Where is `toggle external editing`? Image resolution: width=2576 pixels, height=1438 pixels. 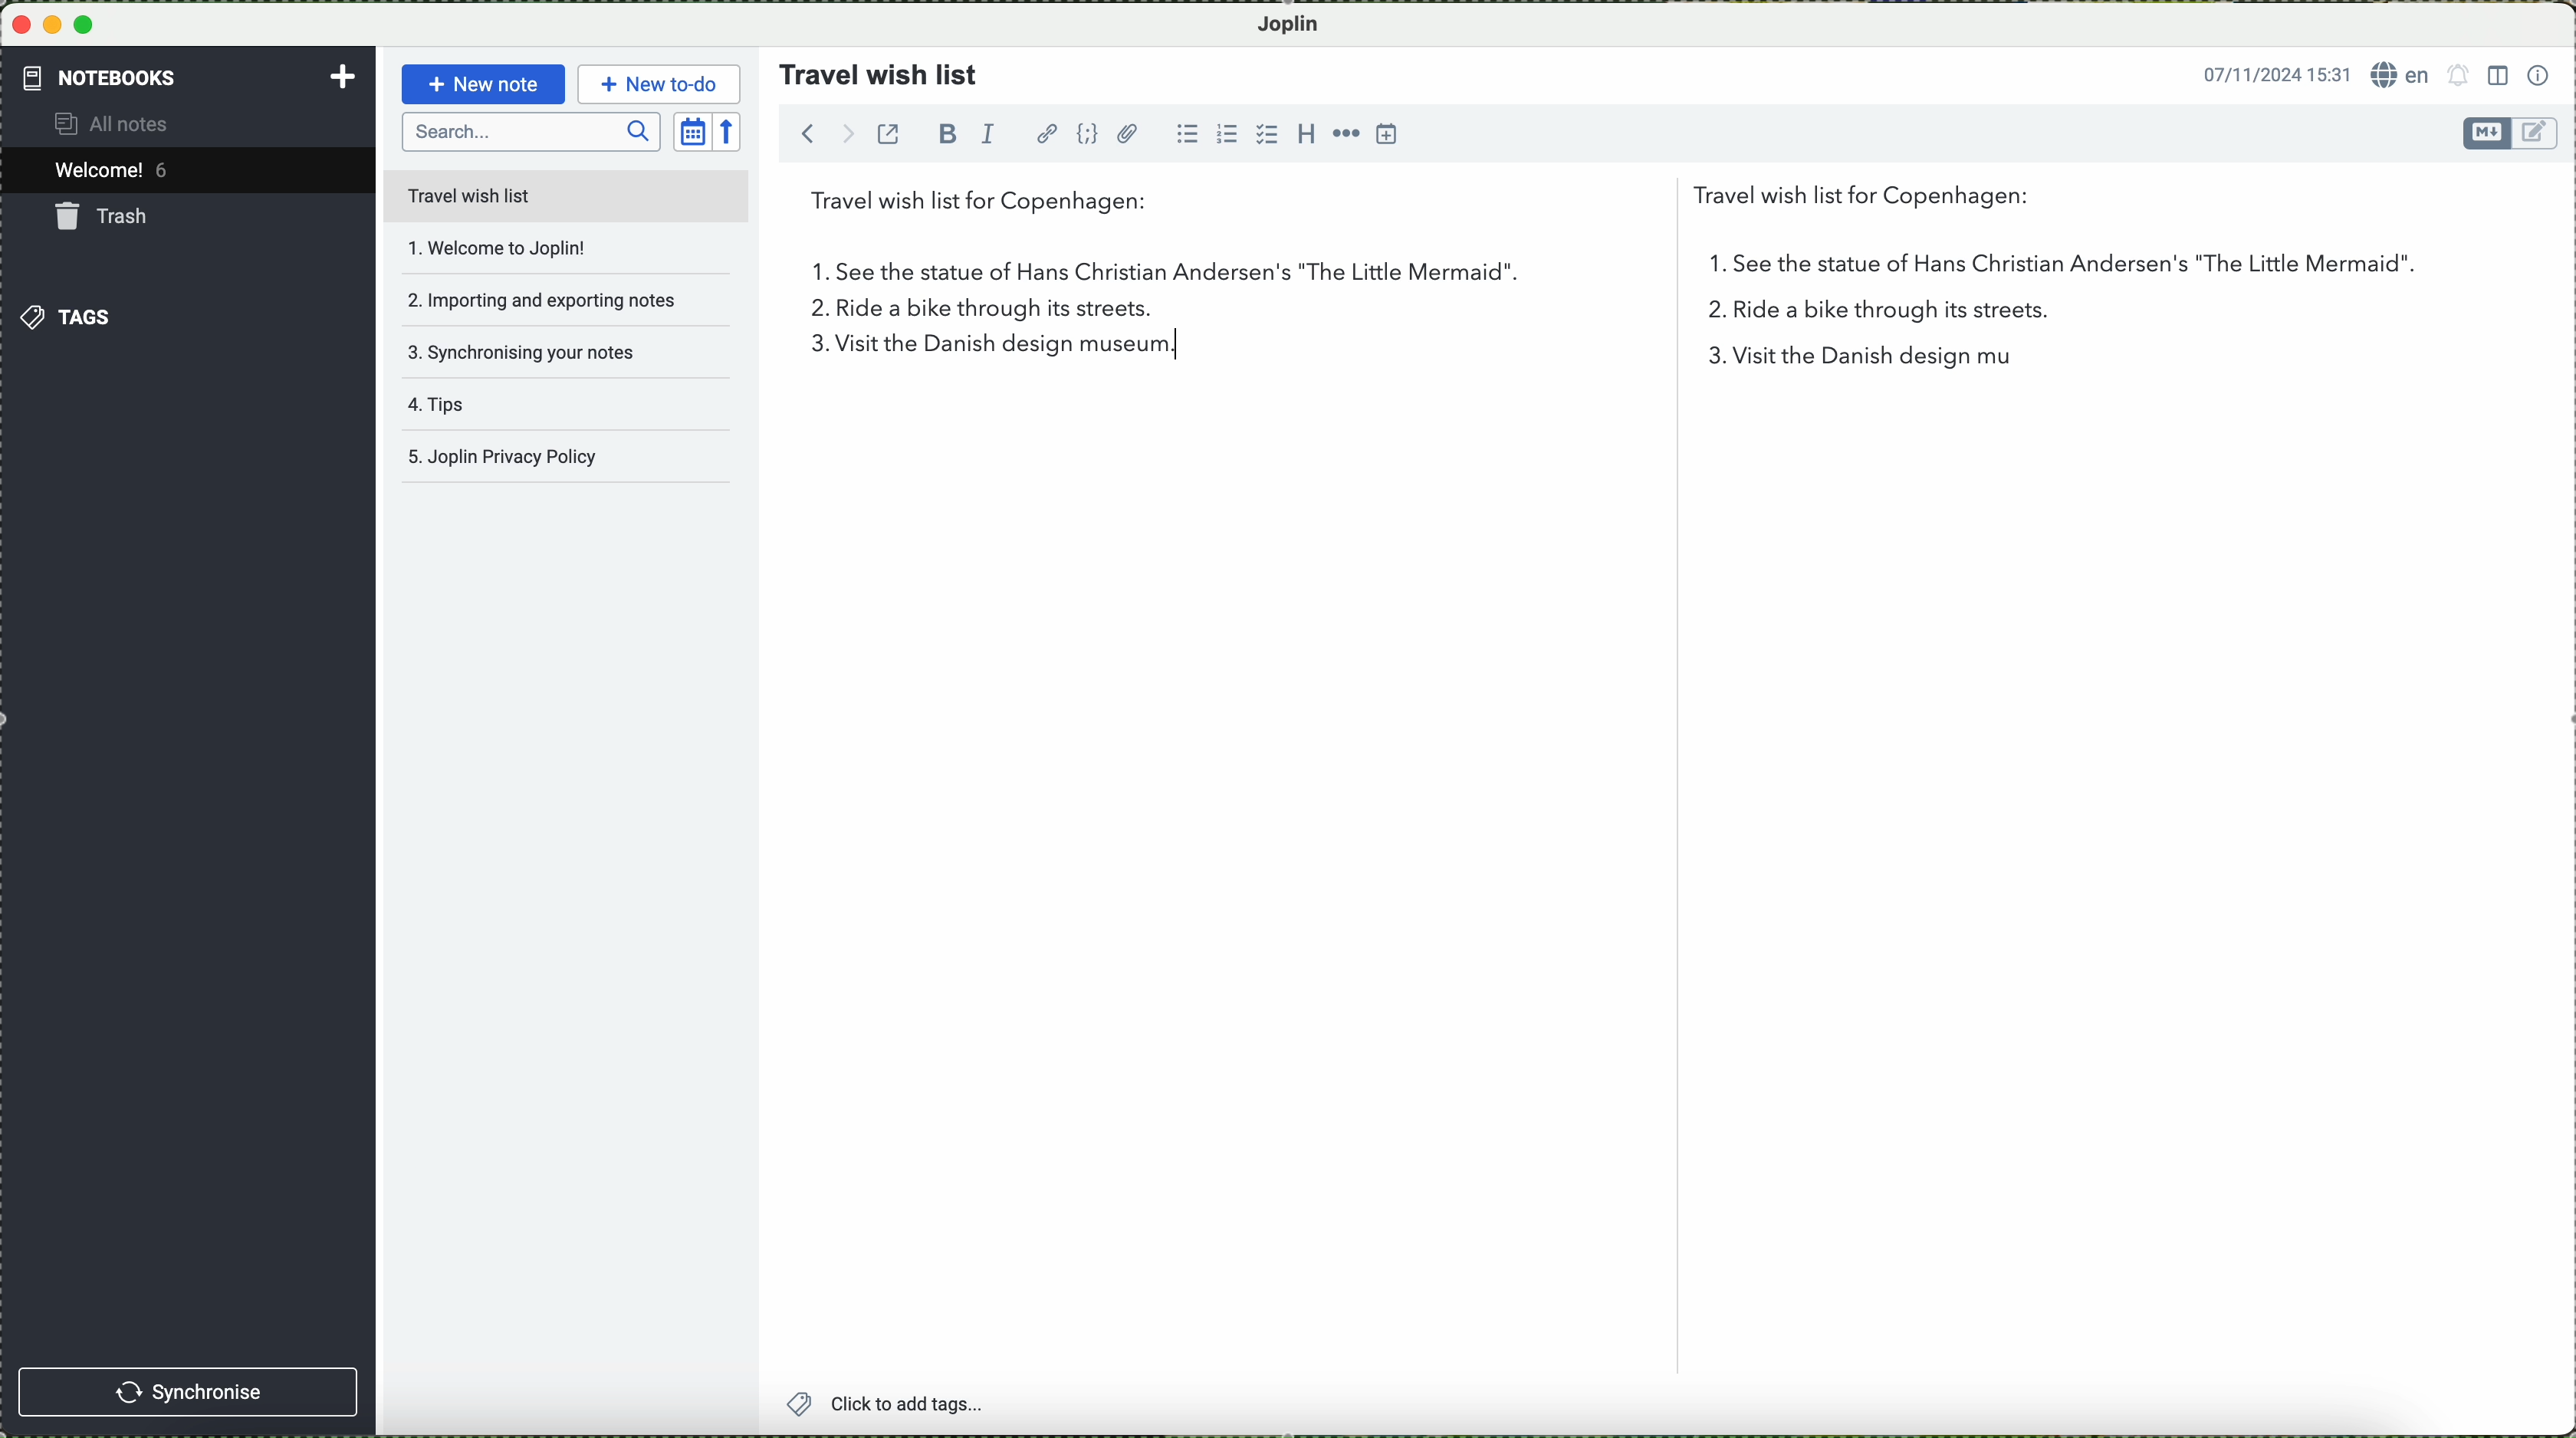
toggle external editing is located at coordinates (893, 141).